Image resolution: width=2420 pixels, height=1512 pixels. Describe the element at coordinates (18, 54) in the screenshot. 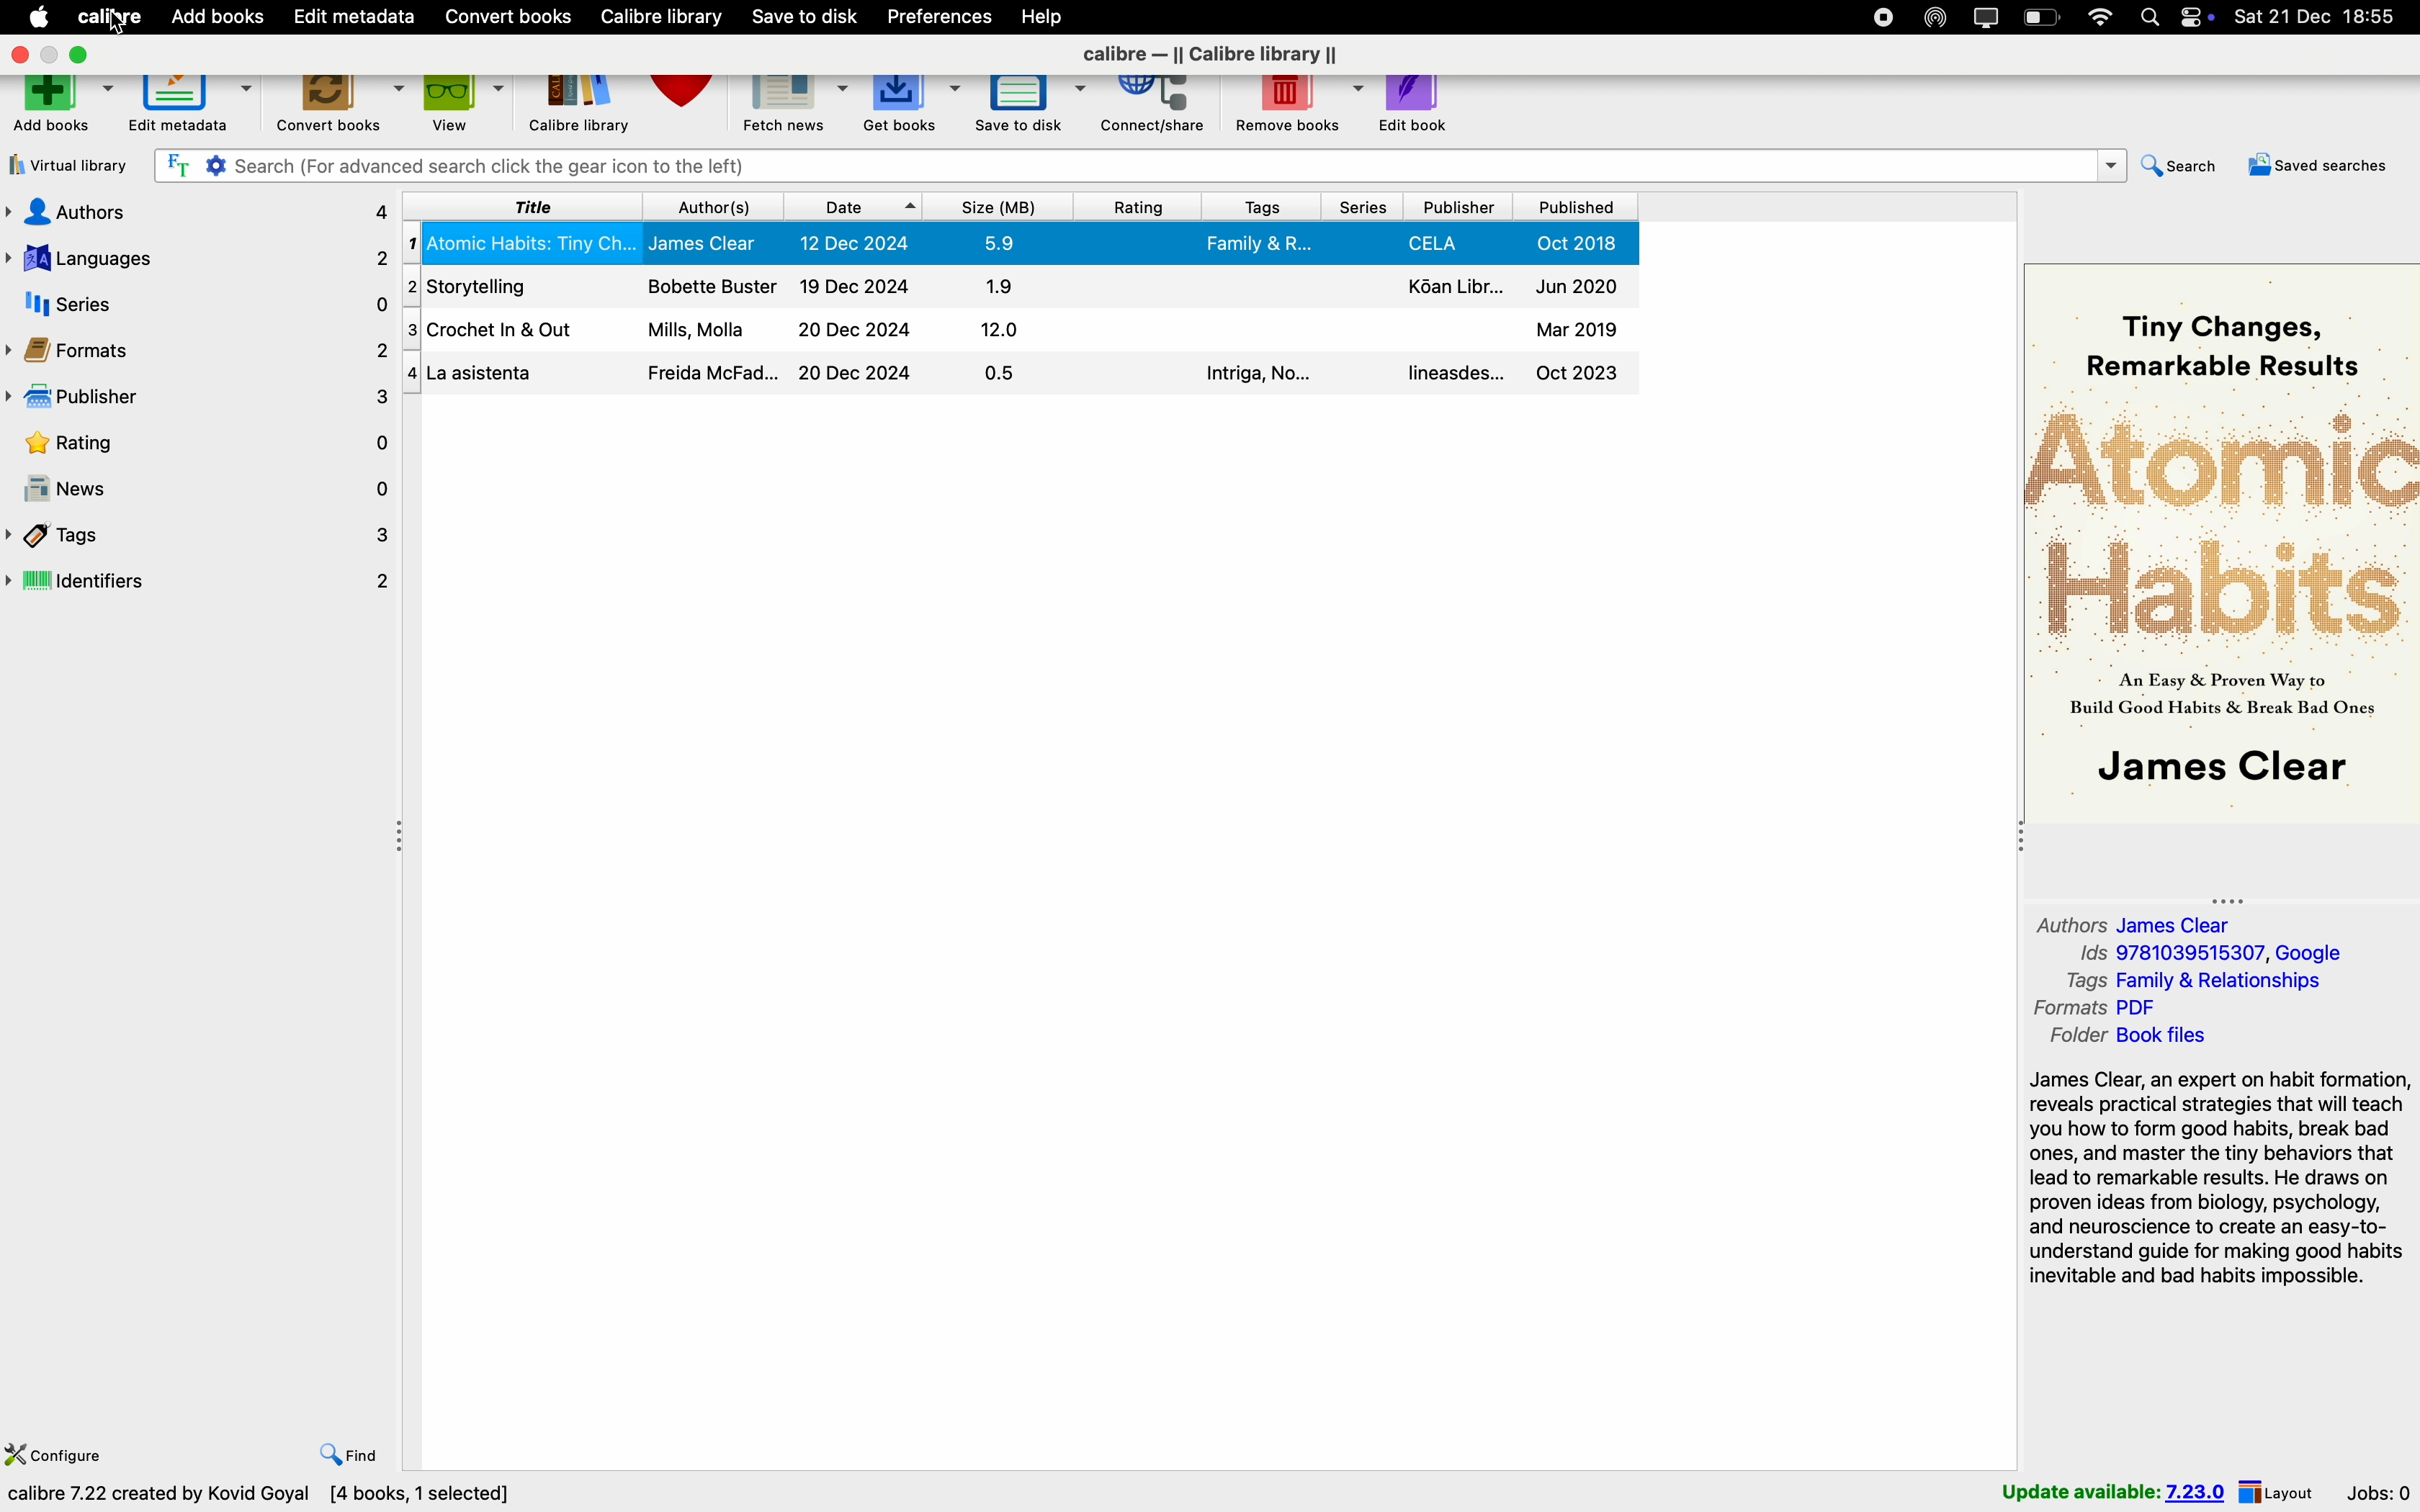

I see `close Calibre` at that location.